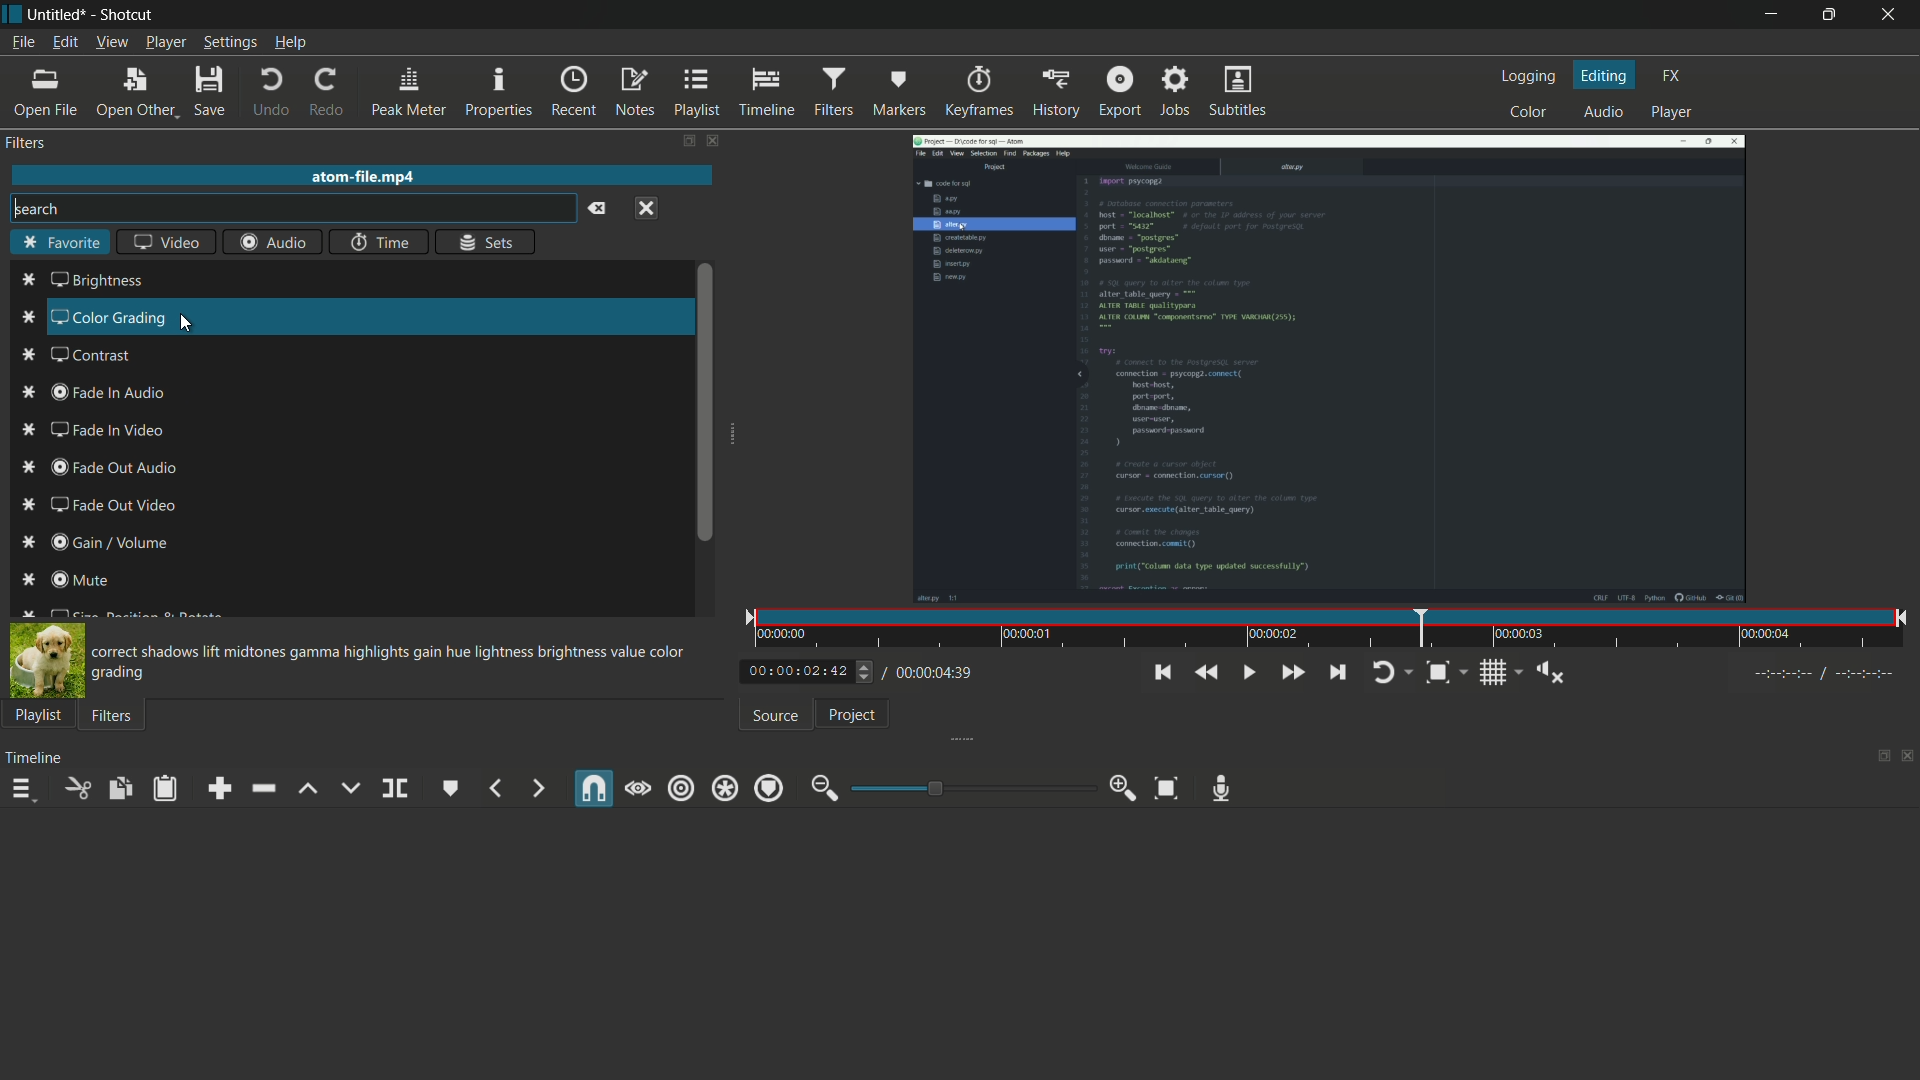  I want to click on show volume control, so click(1555, 674).